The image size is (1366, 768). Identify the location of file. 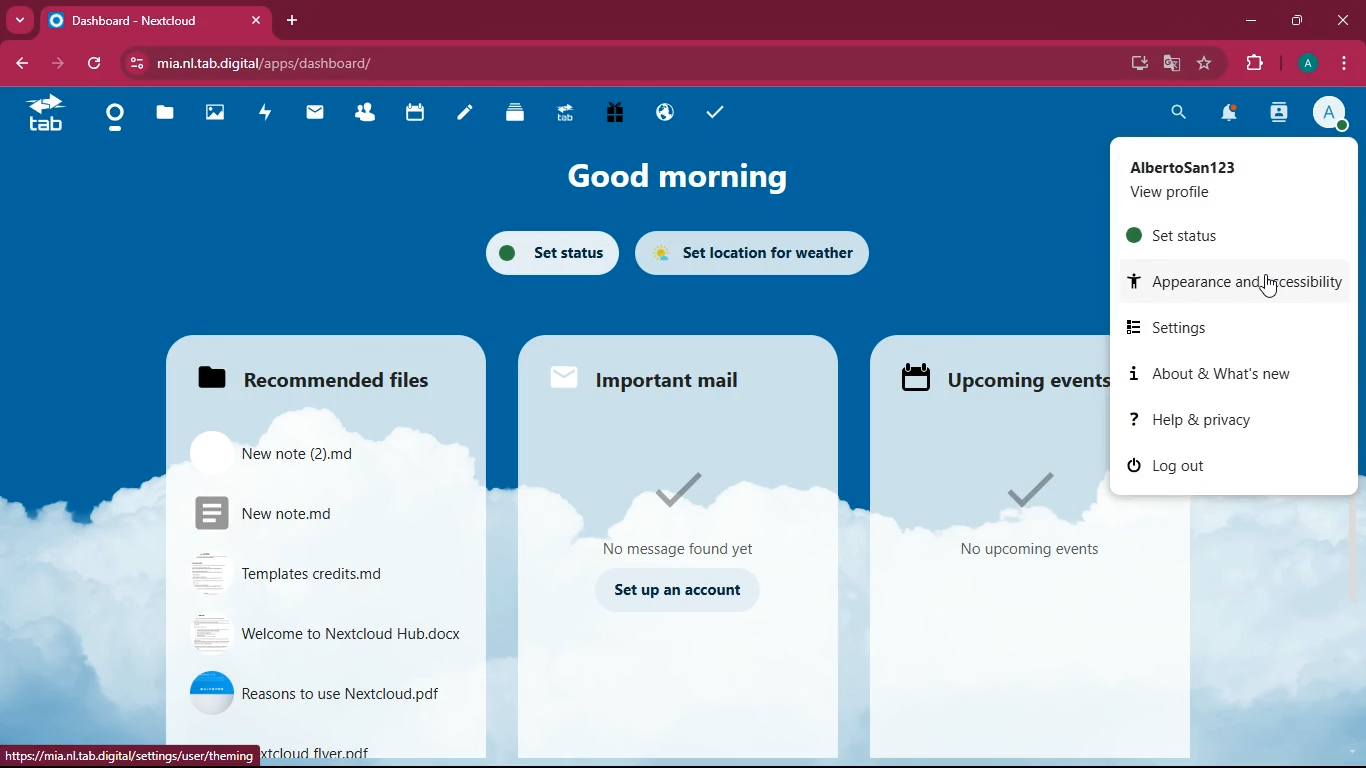
(308, 691).